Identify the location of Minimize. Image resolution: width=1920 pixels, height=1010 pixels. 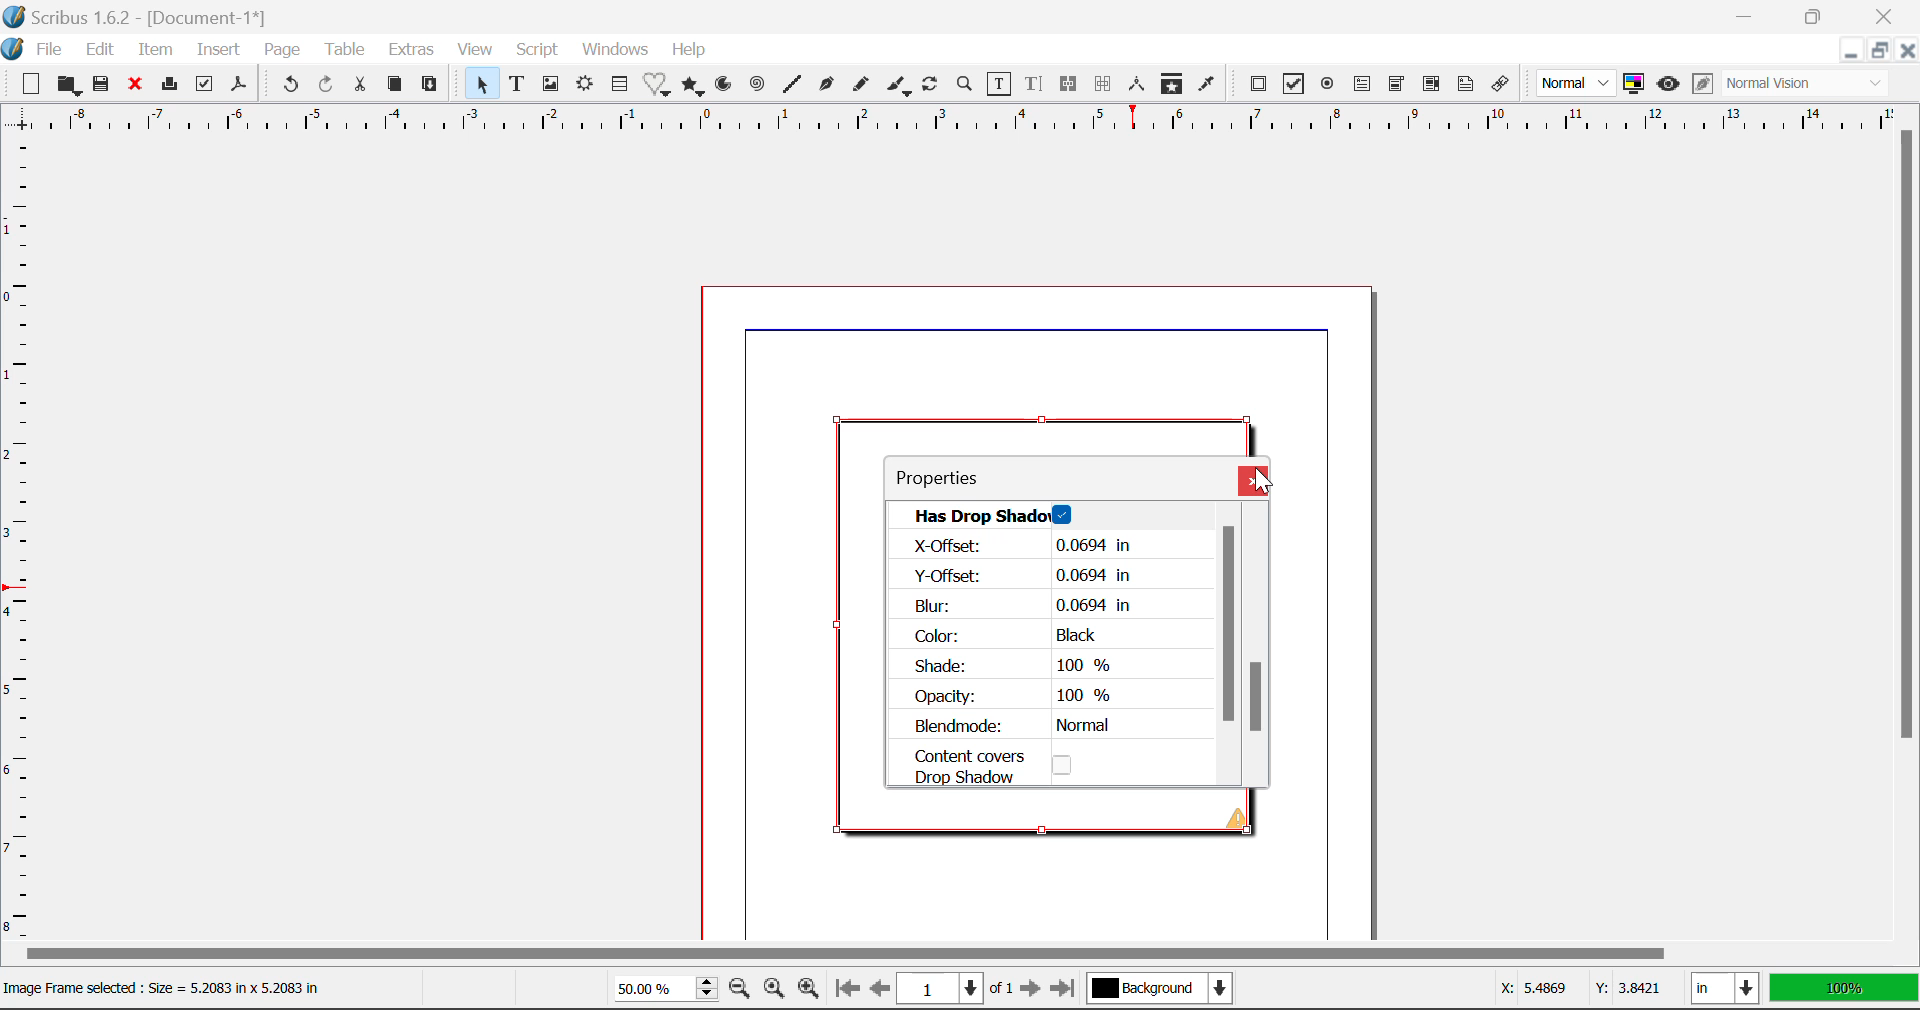
(1879, 50).